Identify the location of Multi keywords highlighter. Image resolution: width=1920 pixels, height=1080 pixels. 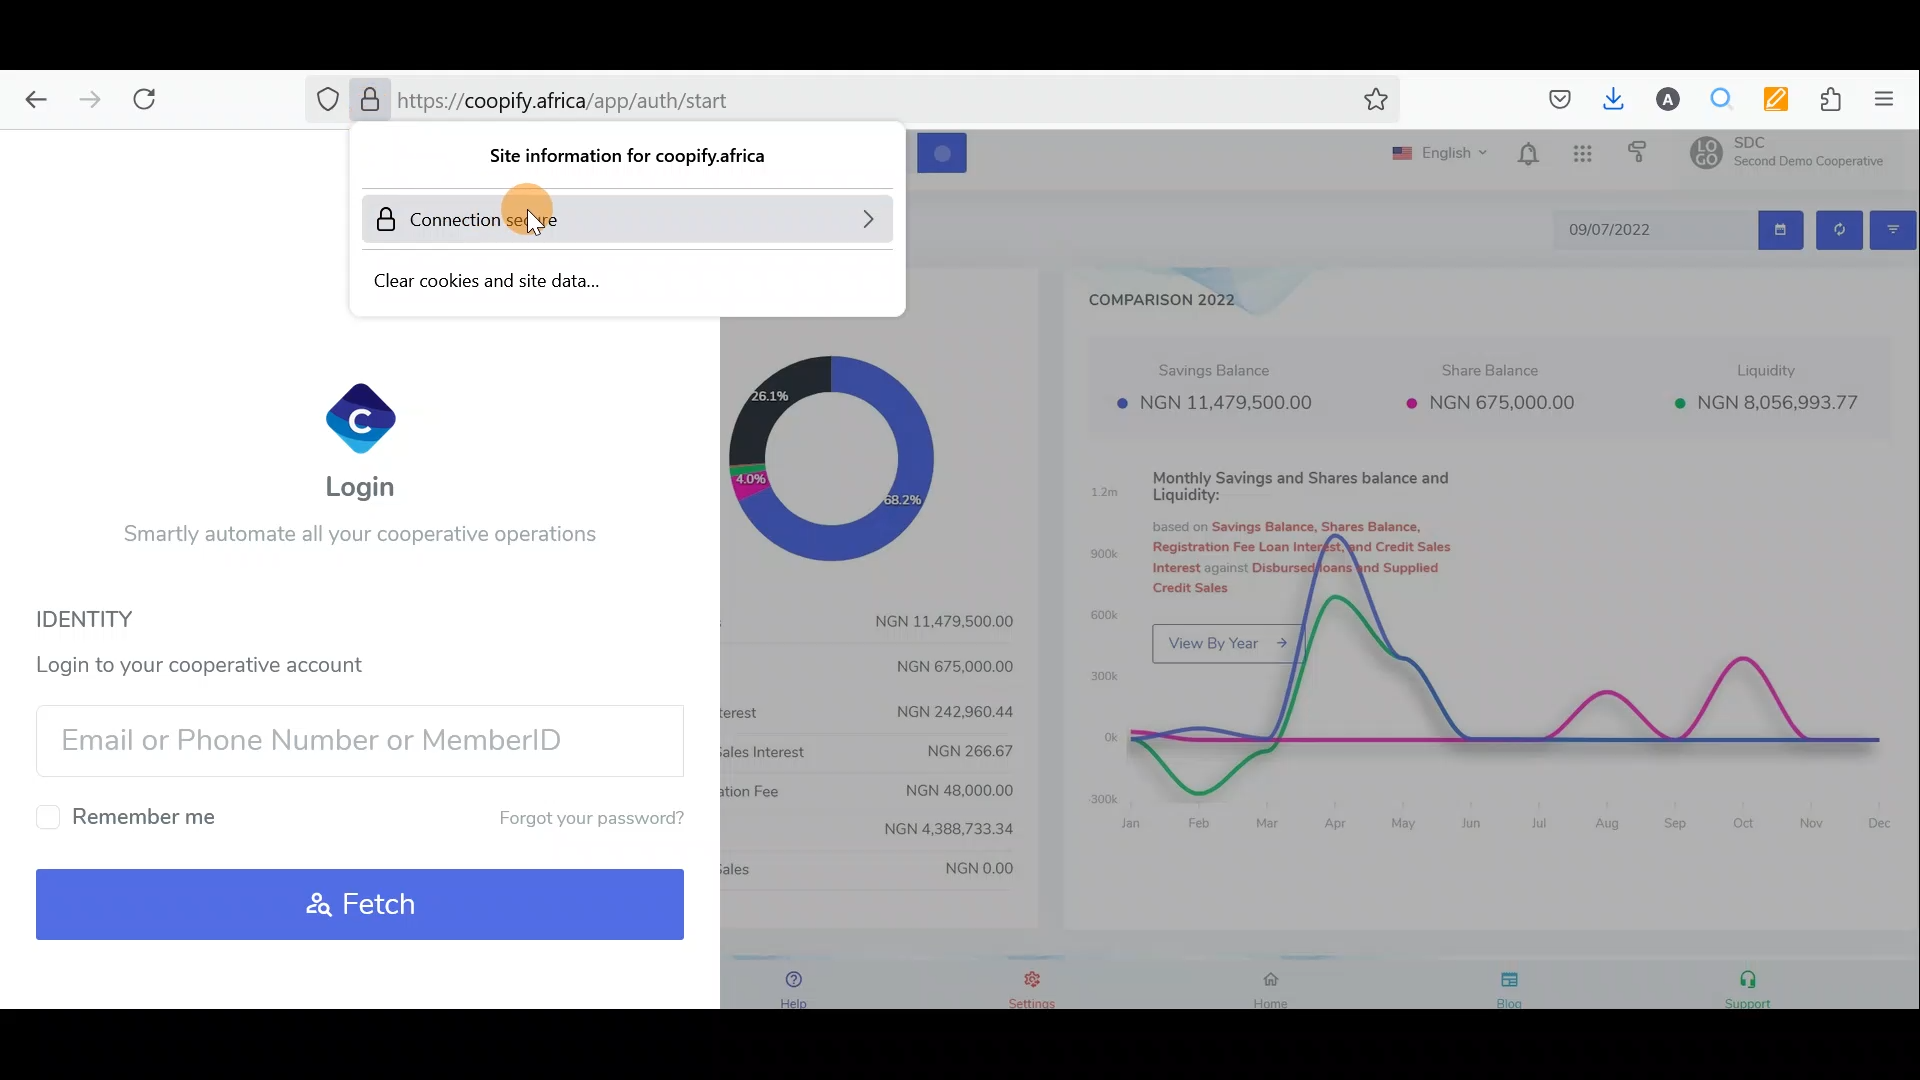
(1767, 99).